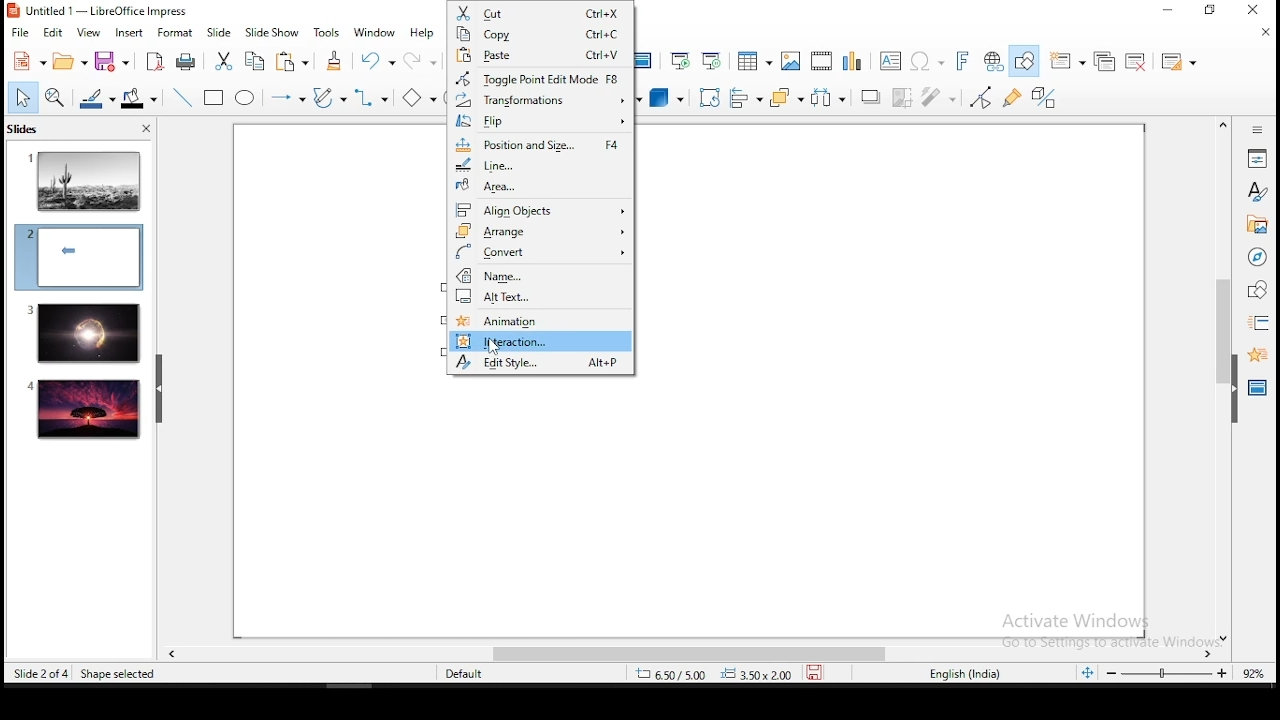  I want to click on minimize, so click(1167, 11).